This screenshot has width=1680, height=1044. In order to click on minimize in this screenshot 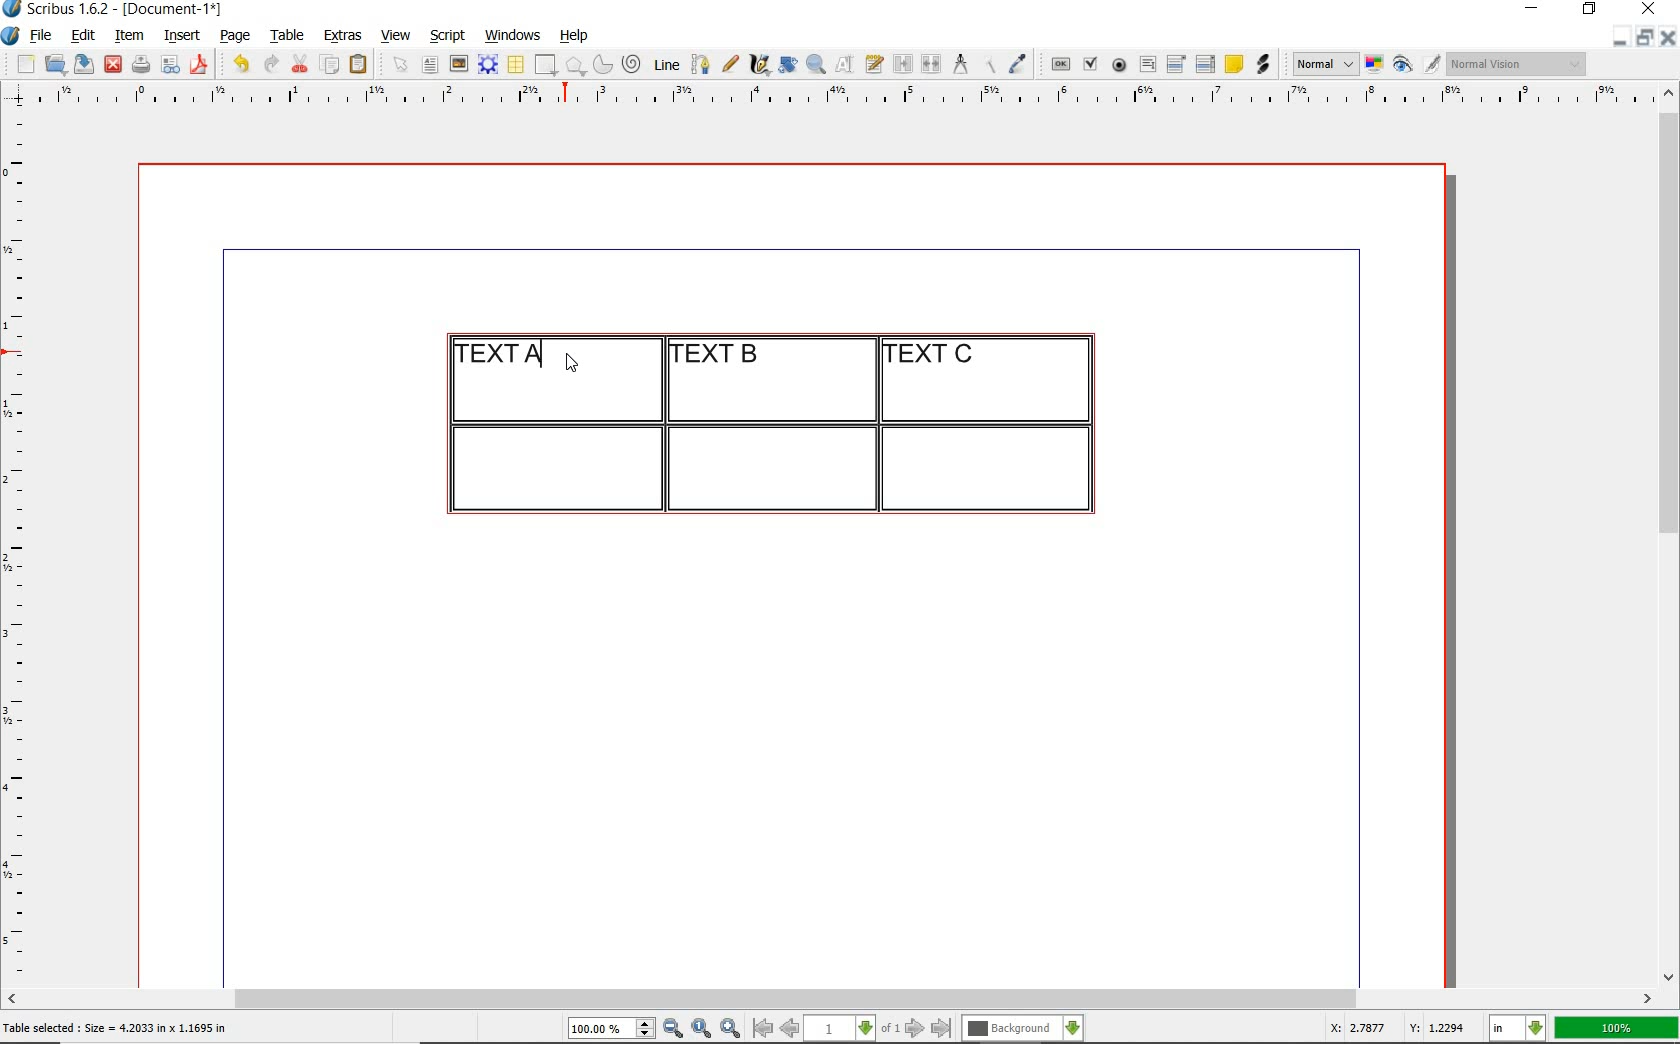, I will do `click(1621, 36)`.